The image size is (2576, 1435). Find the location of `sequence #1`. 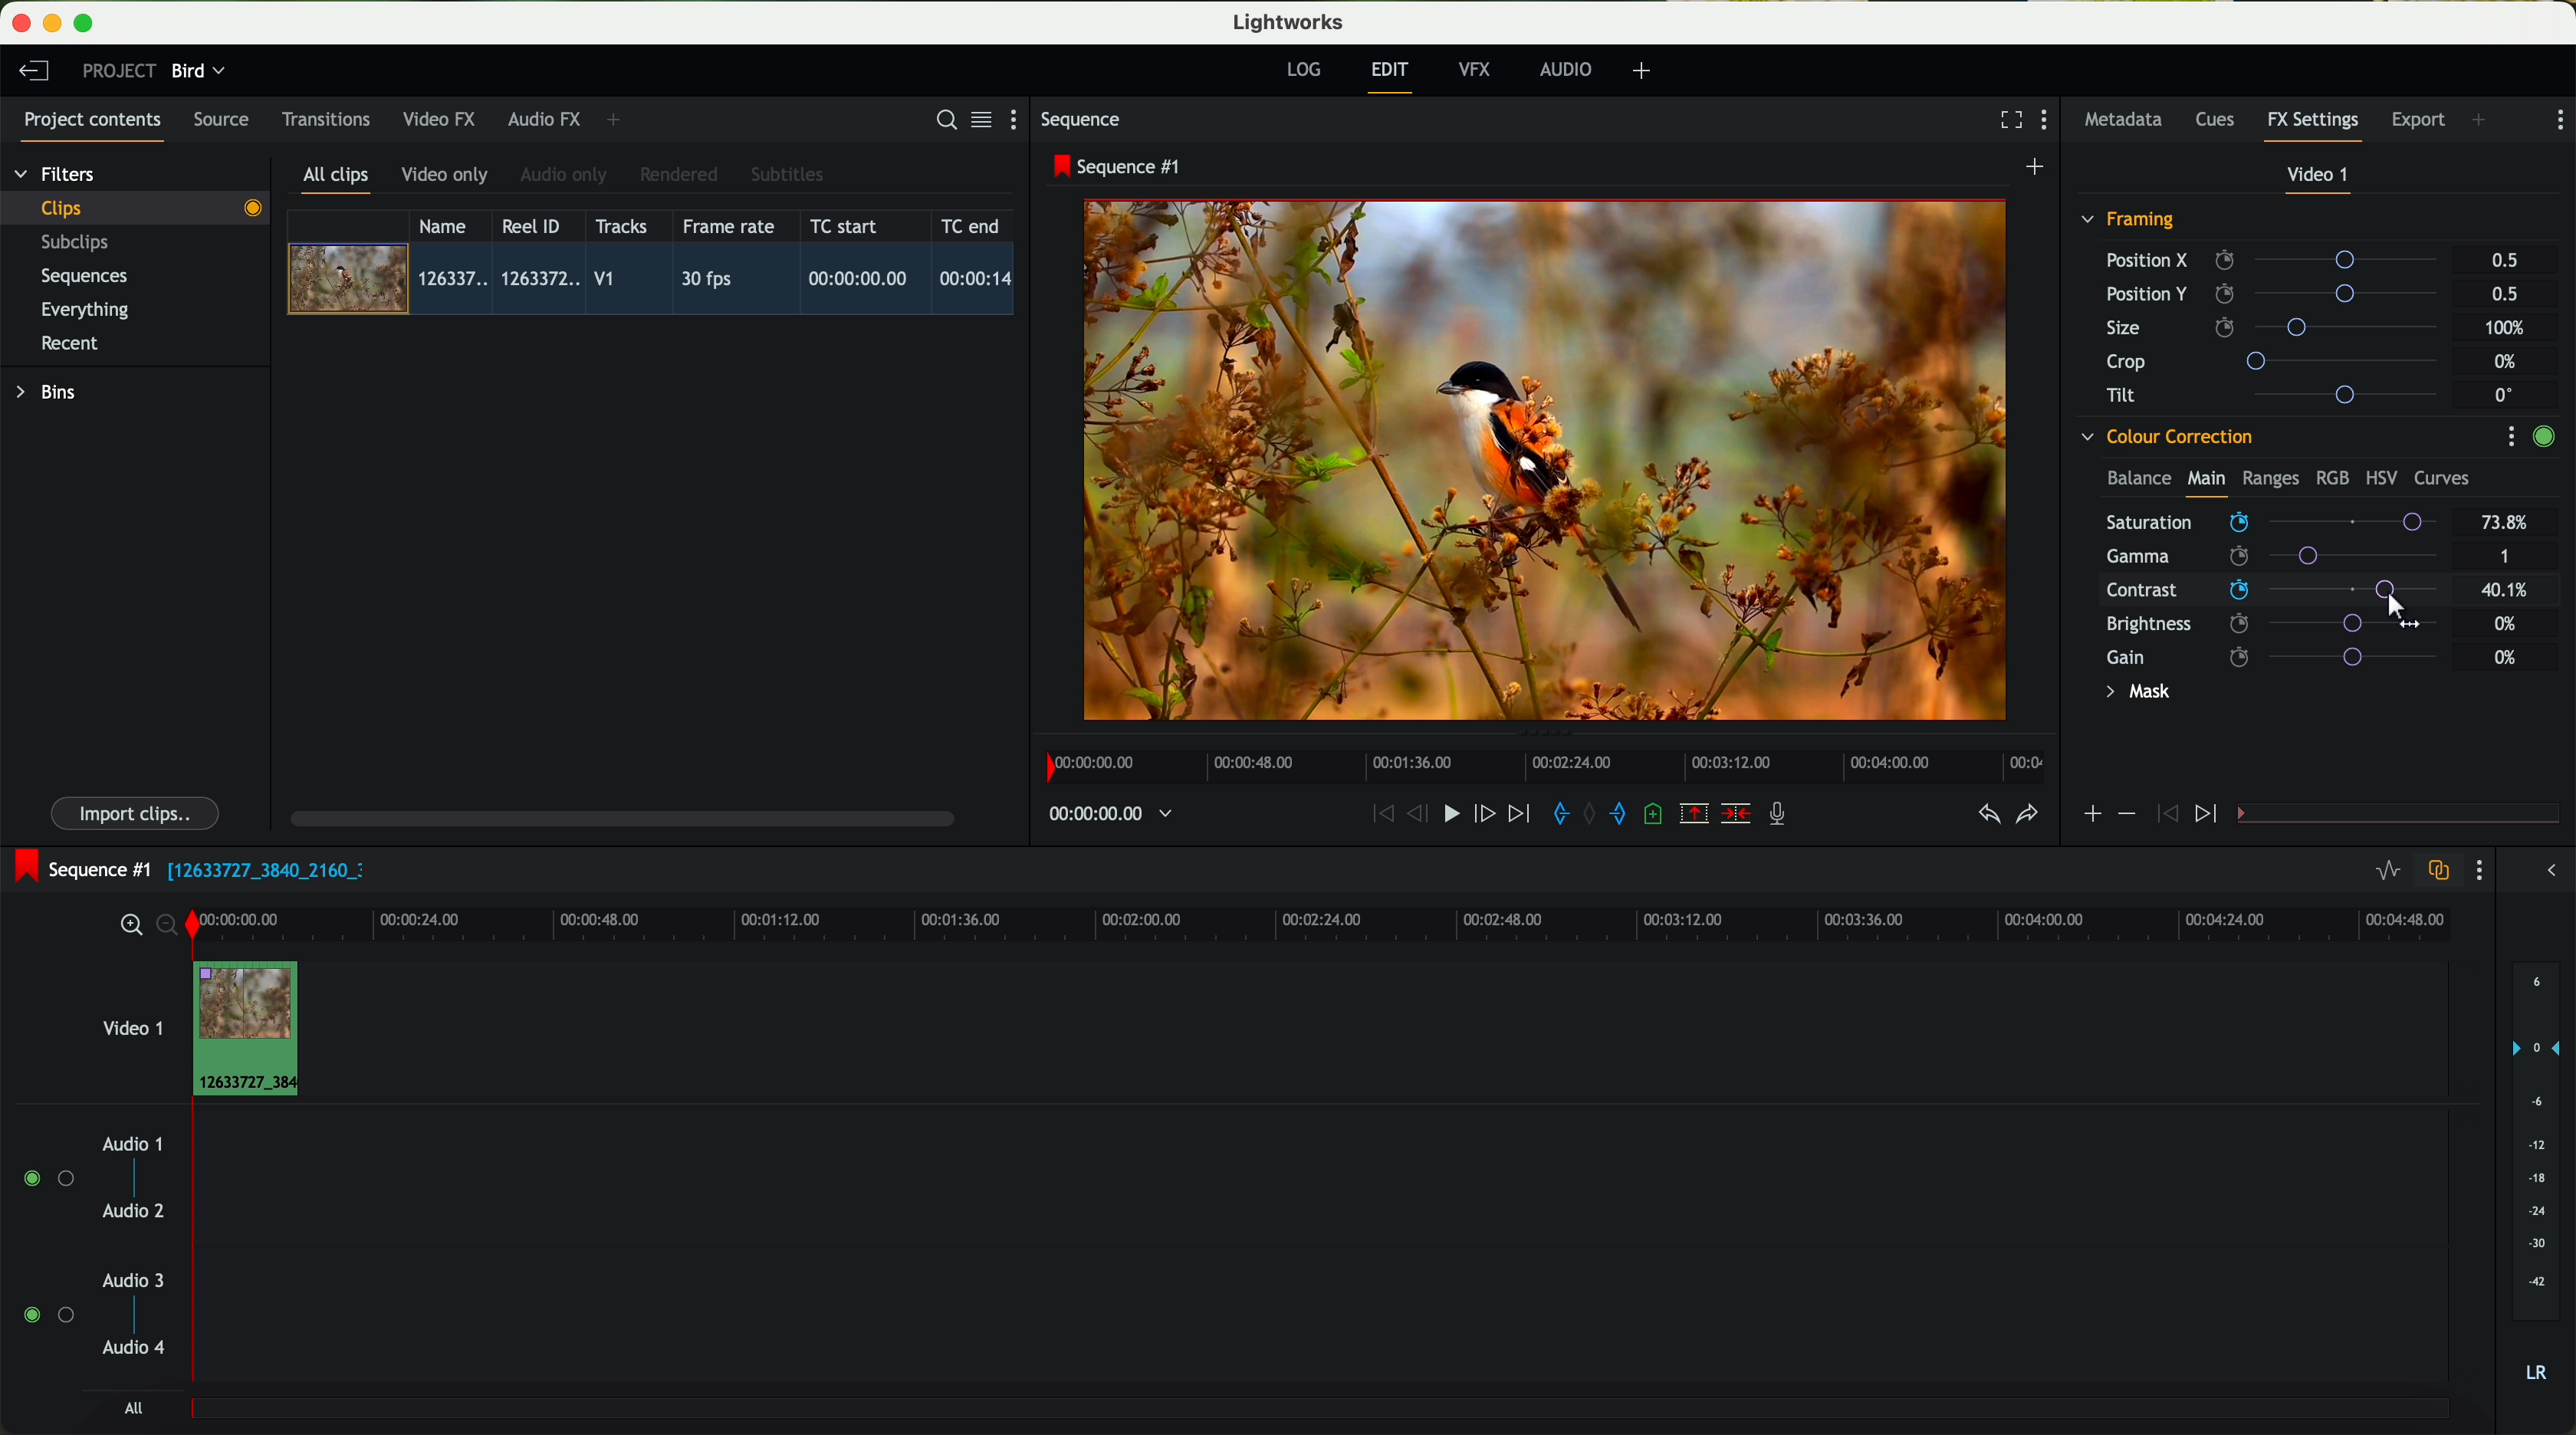

sequence #1 is located at coordinates (1119, 166).